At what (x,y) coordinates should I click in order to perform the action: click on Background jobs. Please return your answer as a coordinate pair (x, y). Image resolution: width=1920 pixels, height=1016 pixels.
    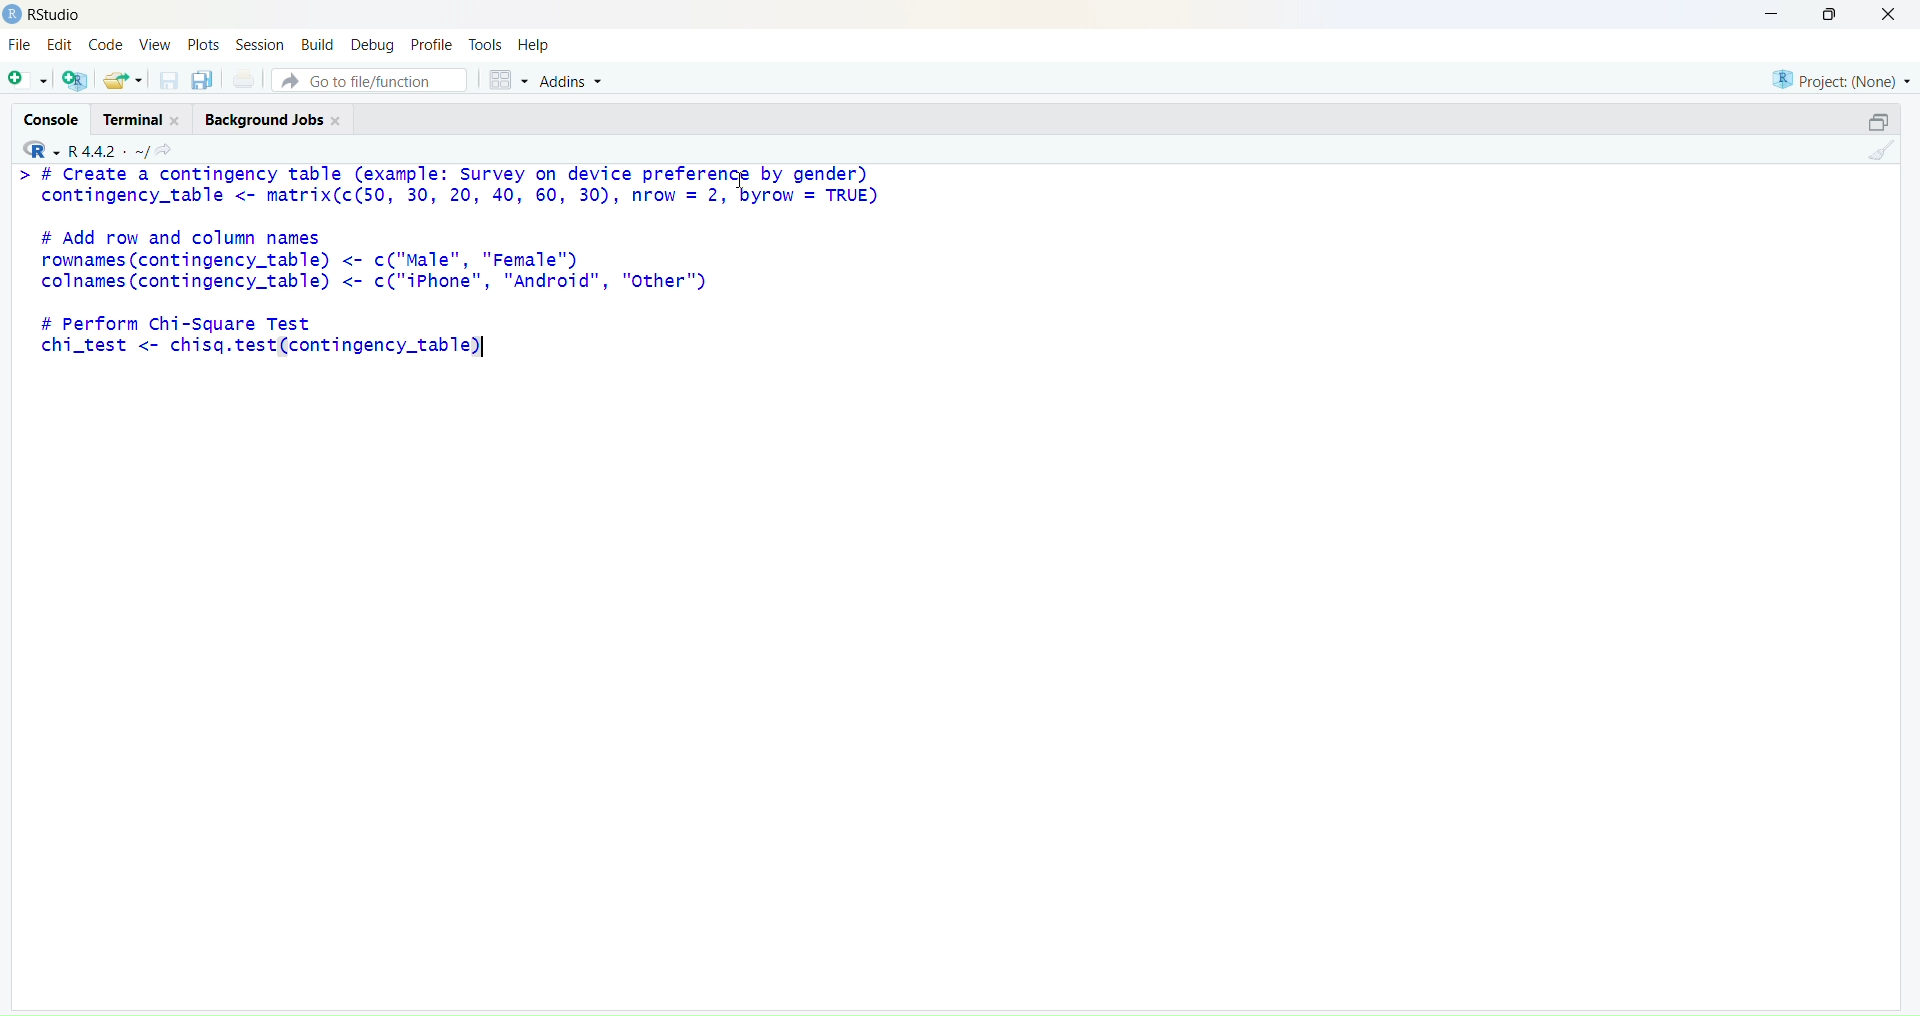
    Looking at the image, I should click on (264, 121).